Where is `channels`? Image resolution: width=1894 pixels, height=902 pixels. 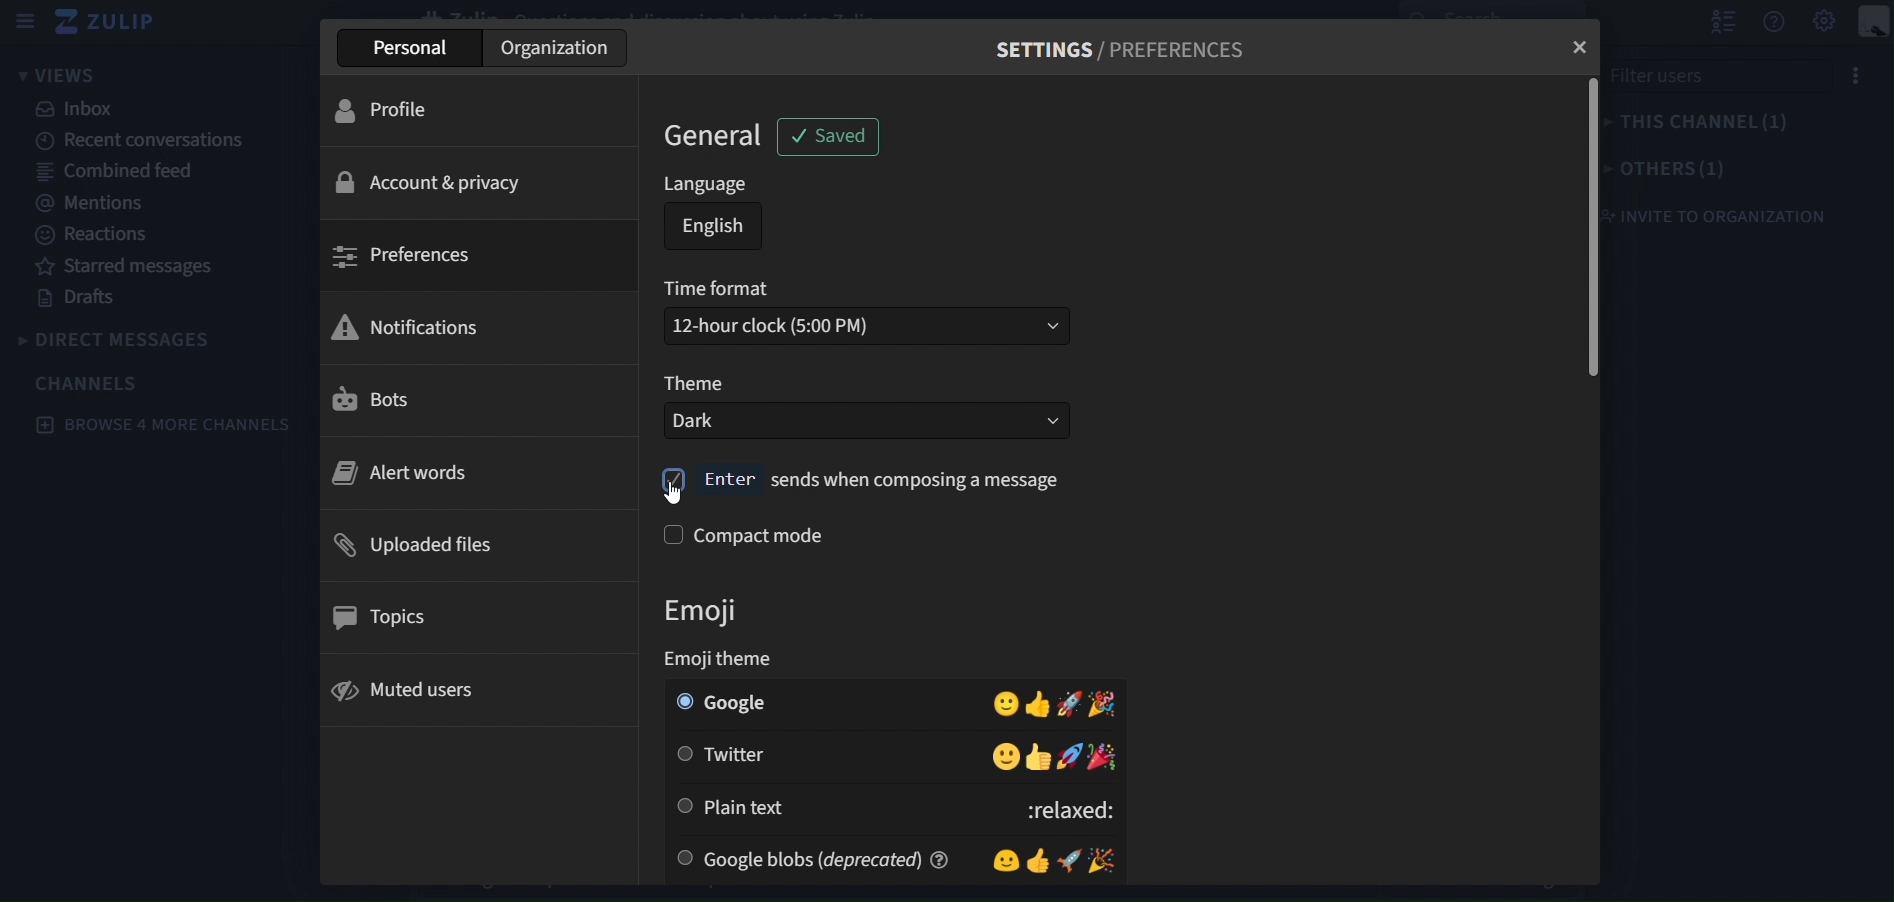 channels is located at coordinates (90, 383).